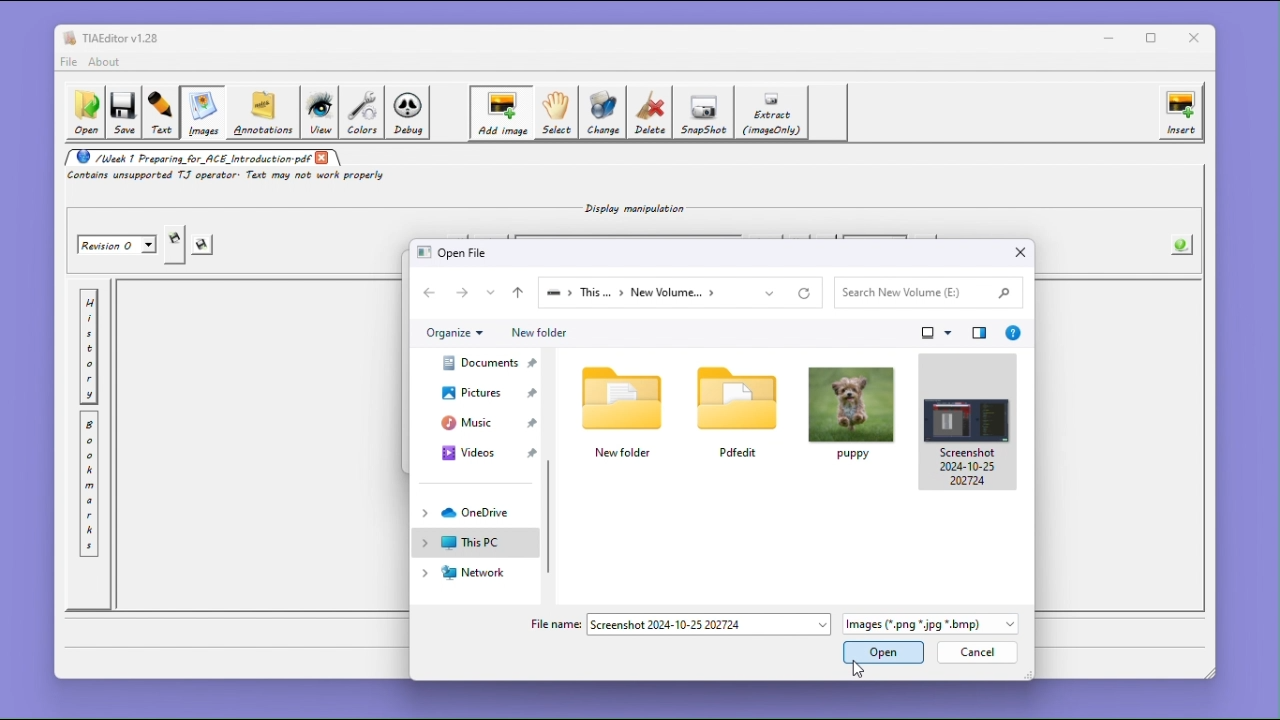 The image size is (1280, 720). What do you see at coordinates (517, 293) in the screenshot?
I see `up one level` at bounding box center [517, 293].